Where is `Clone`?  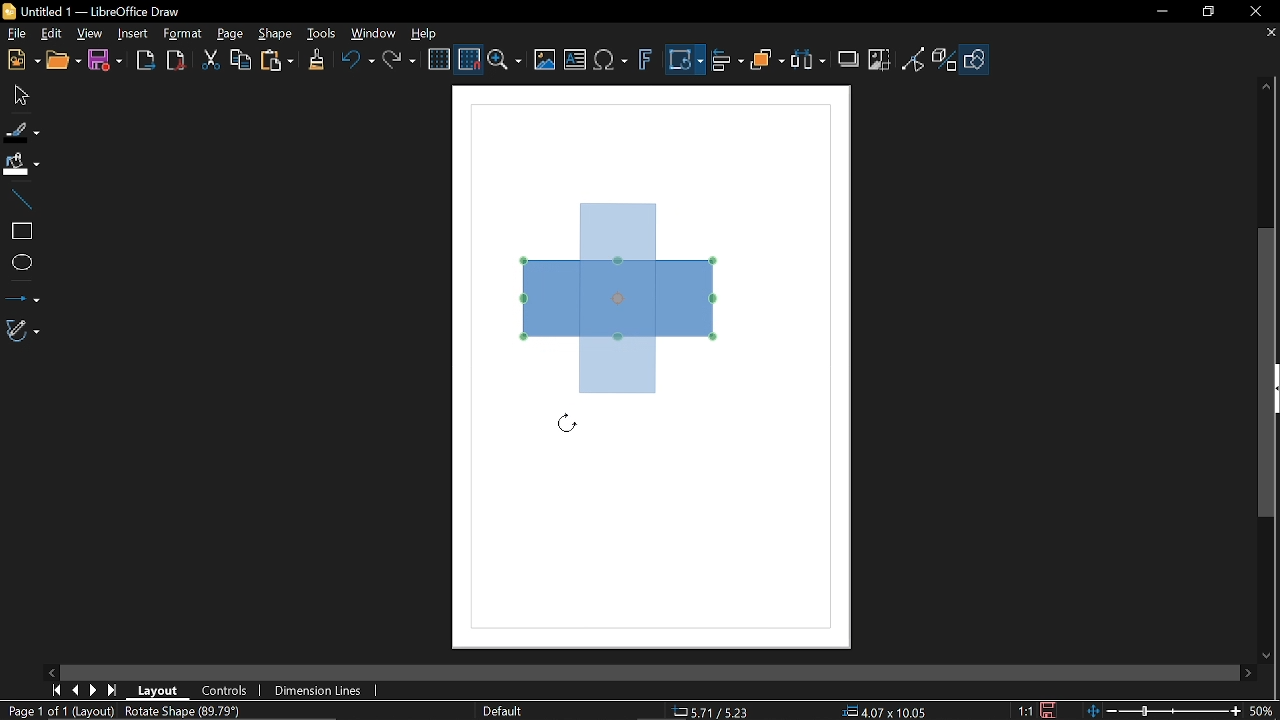 Clone is located at coordinates (316, 61).